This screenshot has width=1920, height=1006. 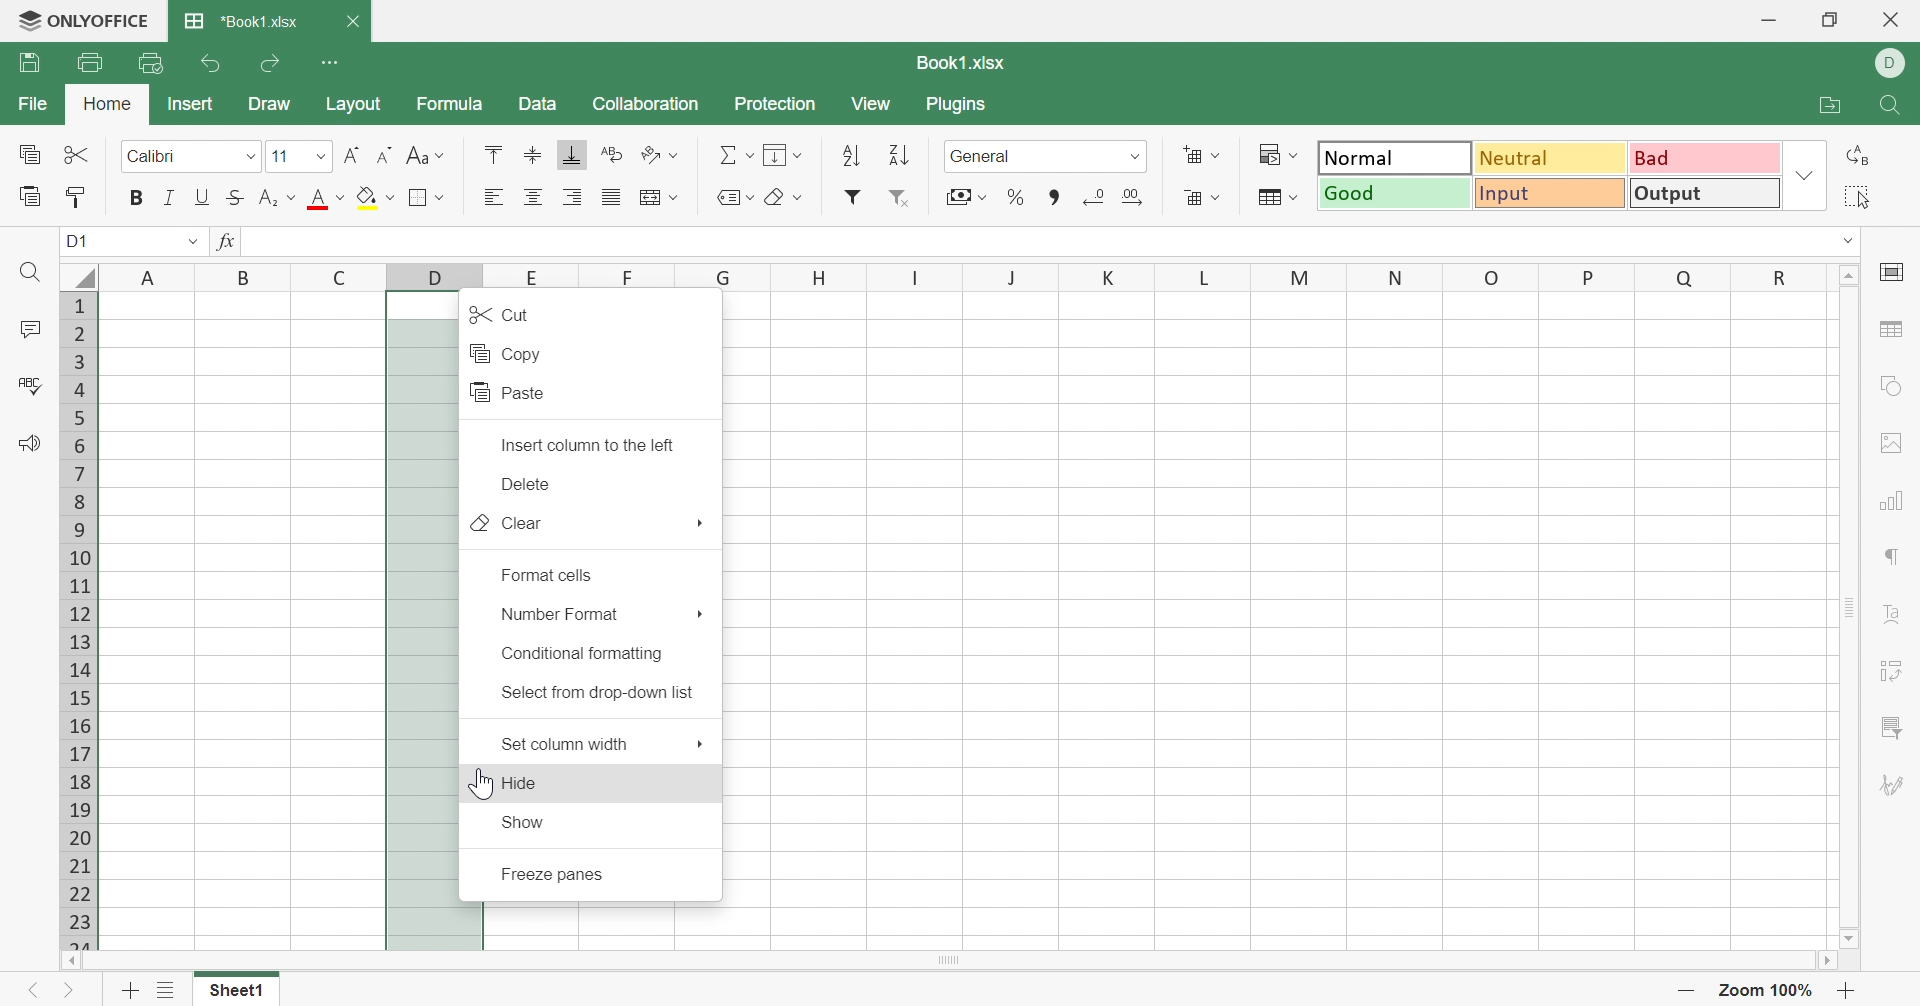 What do you see at coordinates (897, 154) in the screenshot?
I see `Descending order` at bounding box center [897, 154].